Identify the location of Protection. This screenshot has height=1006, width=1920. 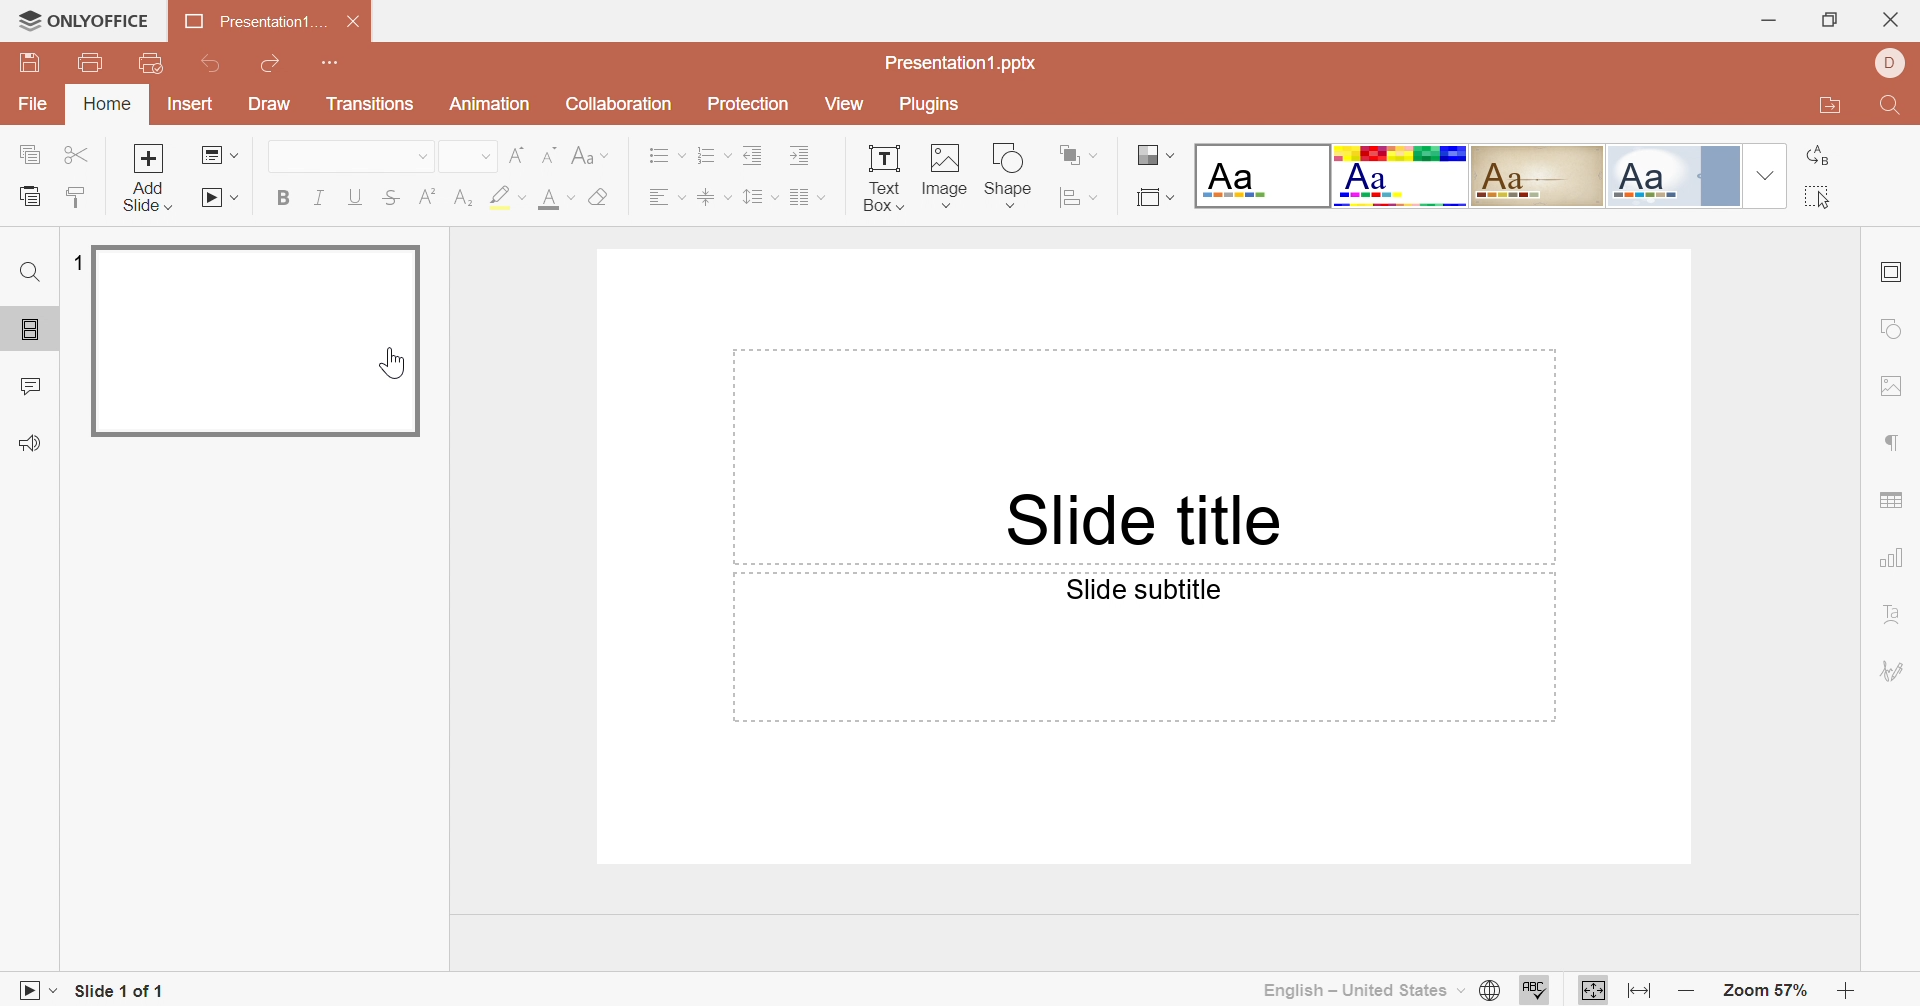
(748, 103).